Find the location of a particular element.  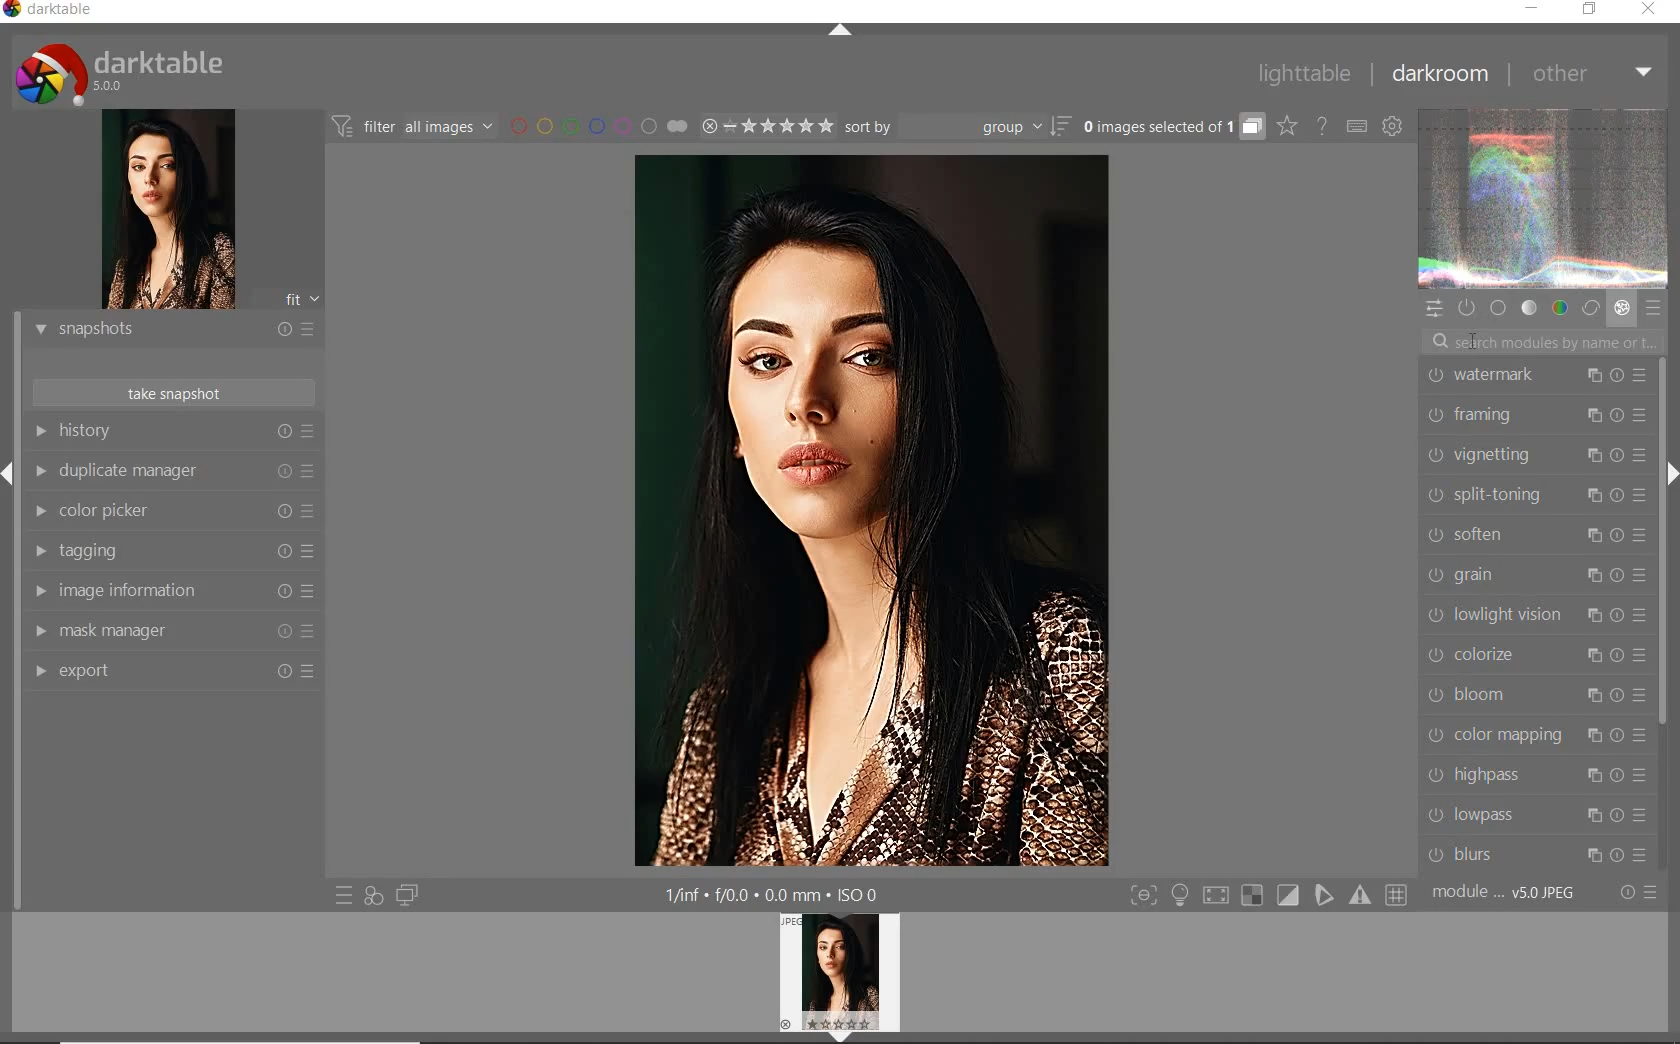

display a second darkroom image below is located at coordinates (409, 894).